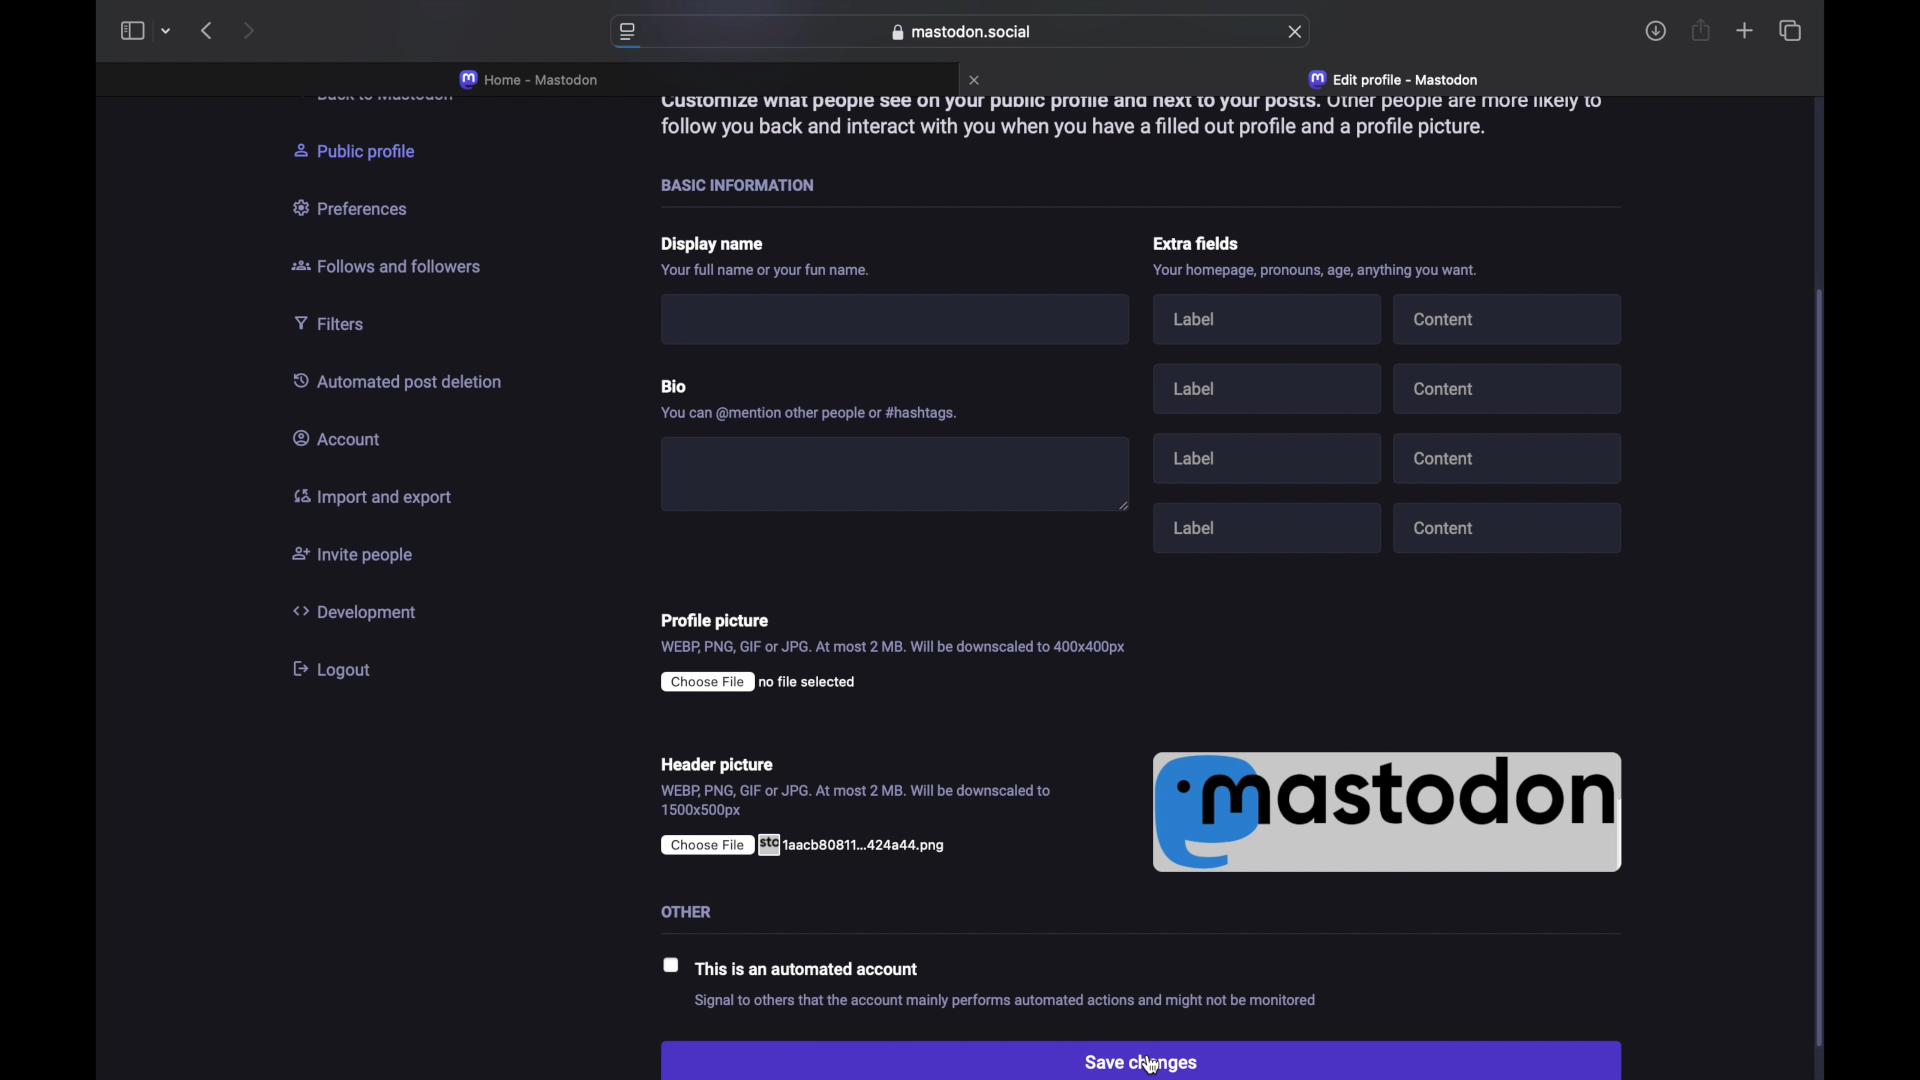 This screenshot has height=1080, width=1920. I want to click on Development, so click(366, 613).